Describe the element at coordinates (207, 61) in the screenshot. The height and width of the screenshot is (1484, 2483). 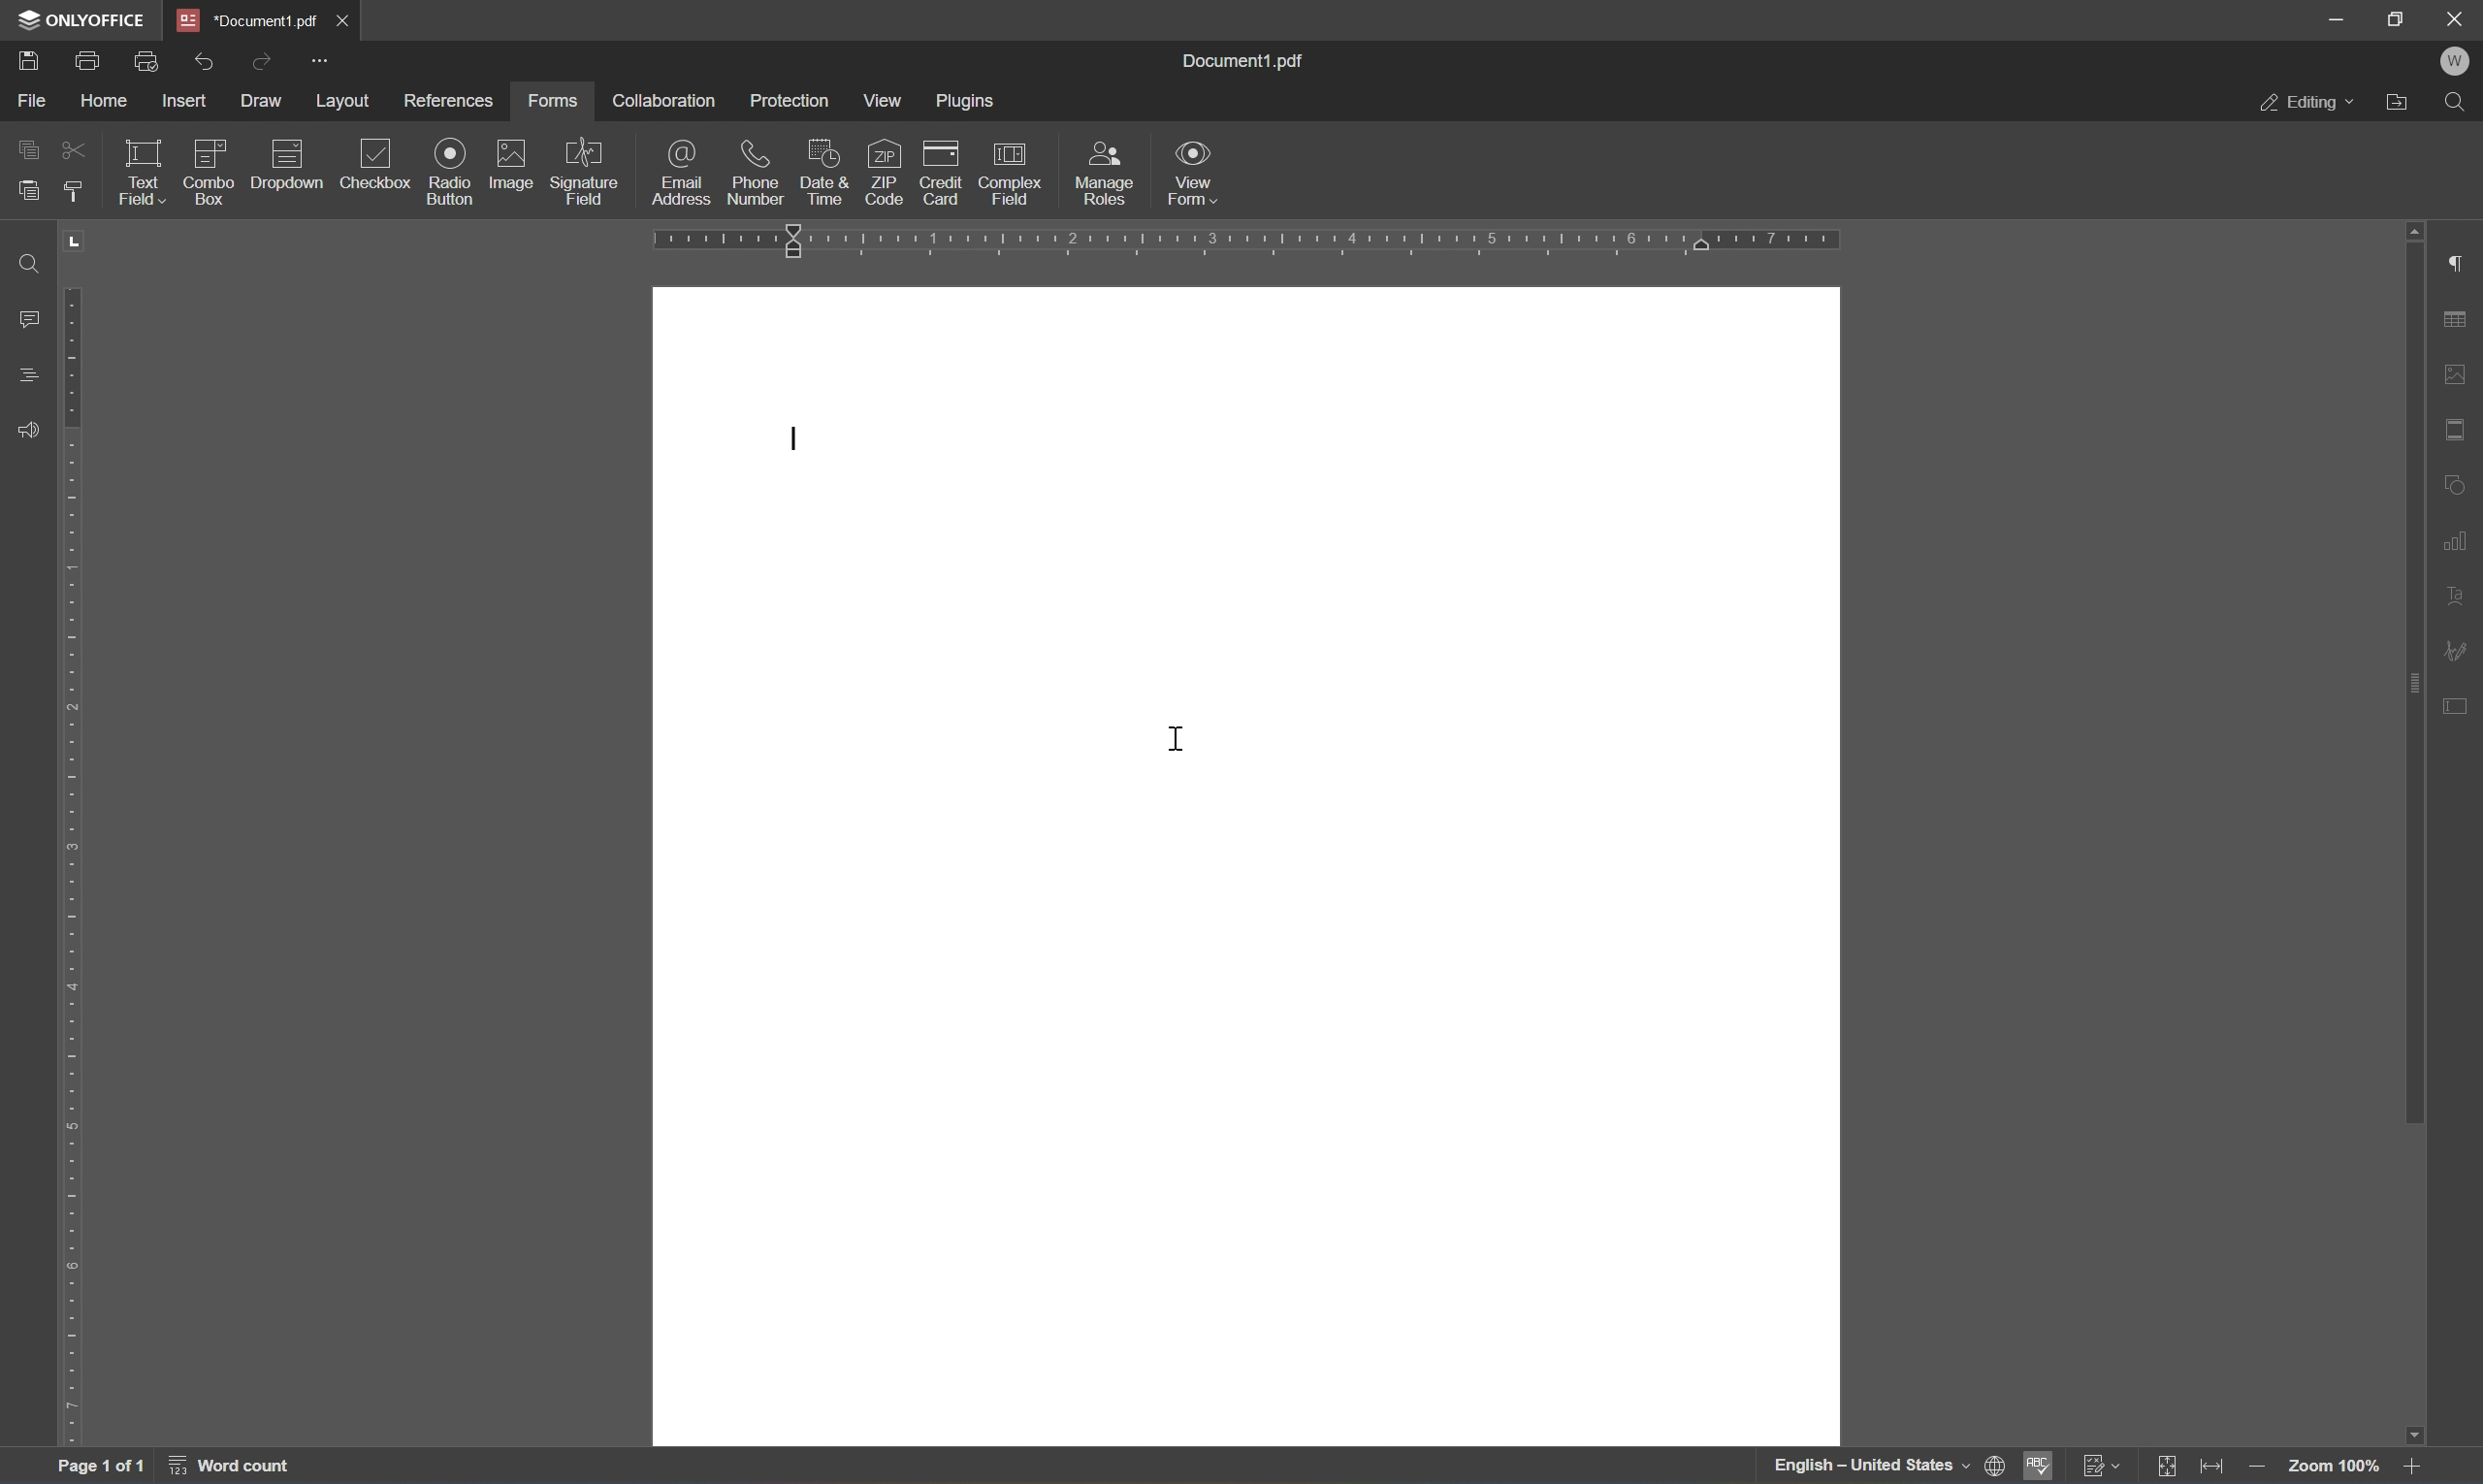
I see `undo` at that location.